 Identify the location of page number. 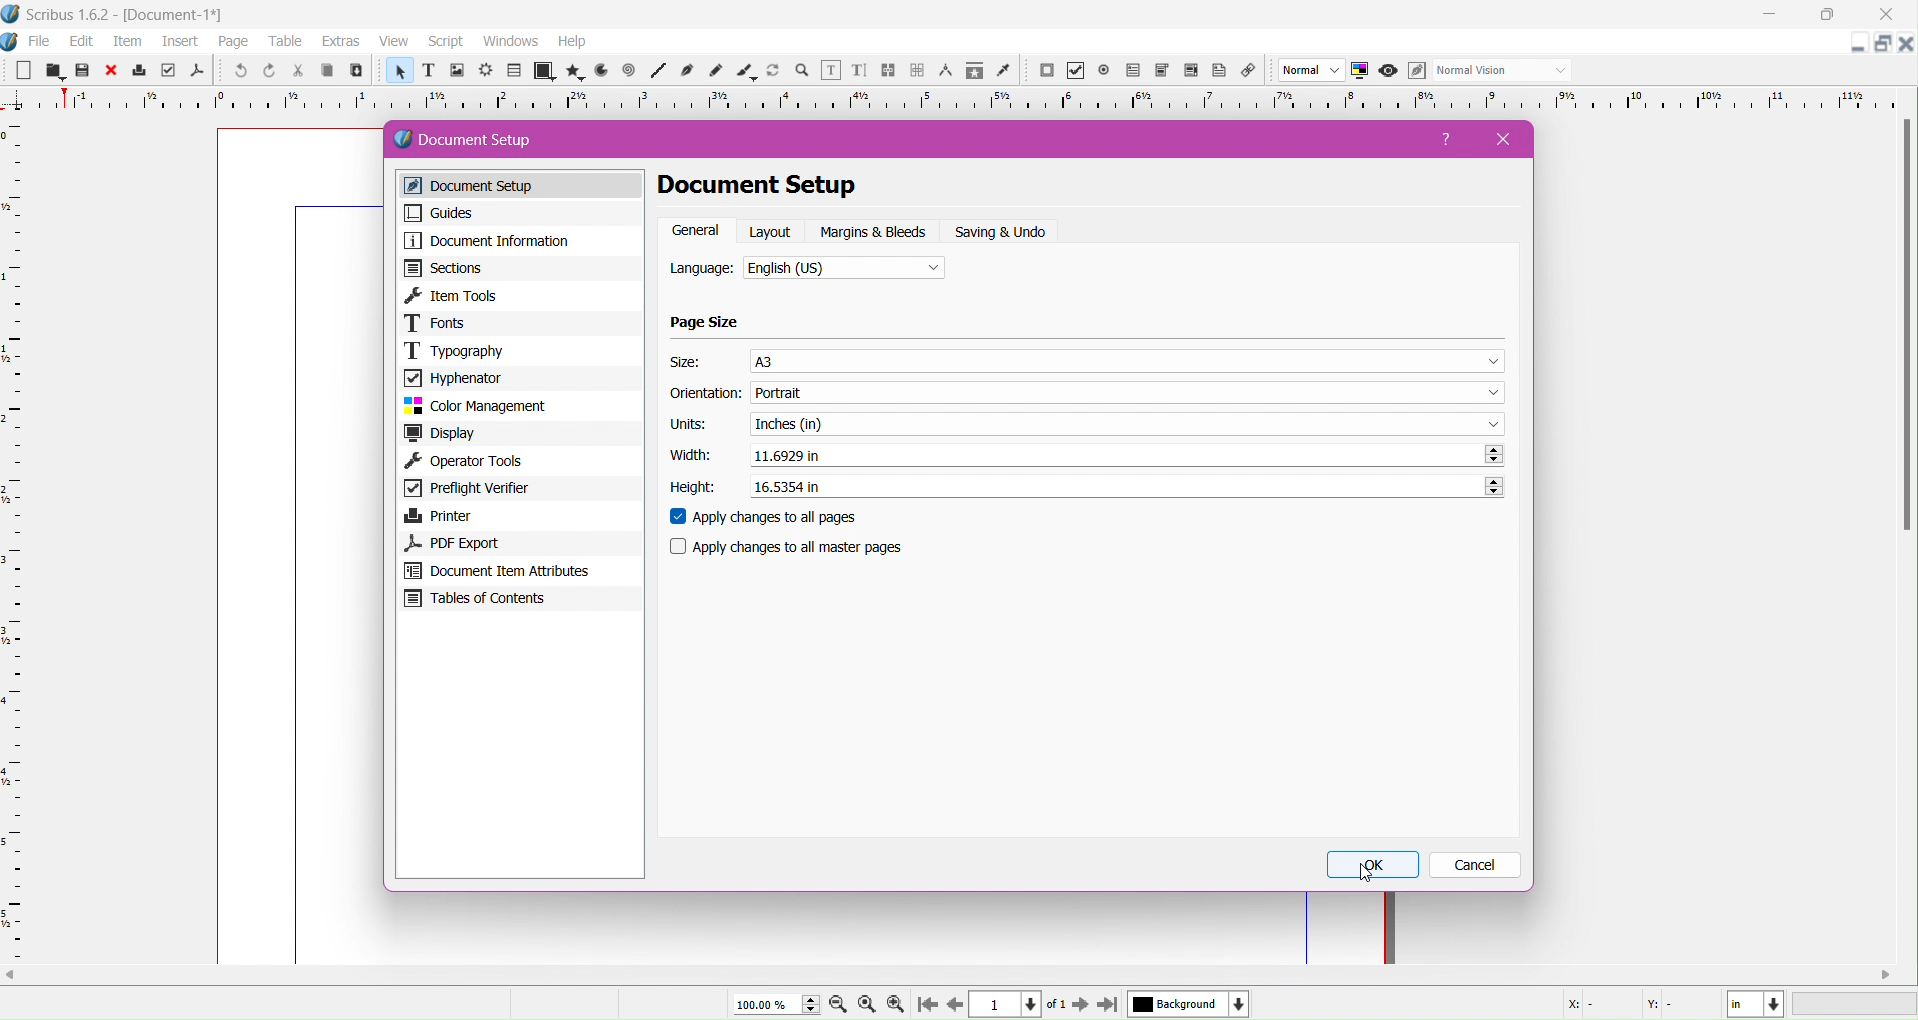
(1009, 1005).